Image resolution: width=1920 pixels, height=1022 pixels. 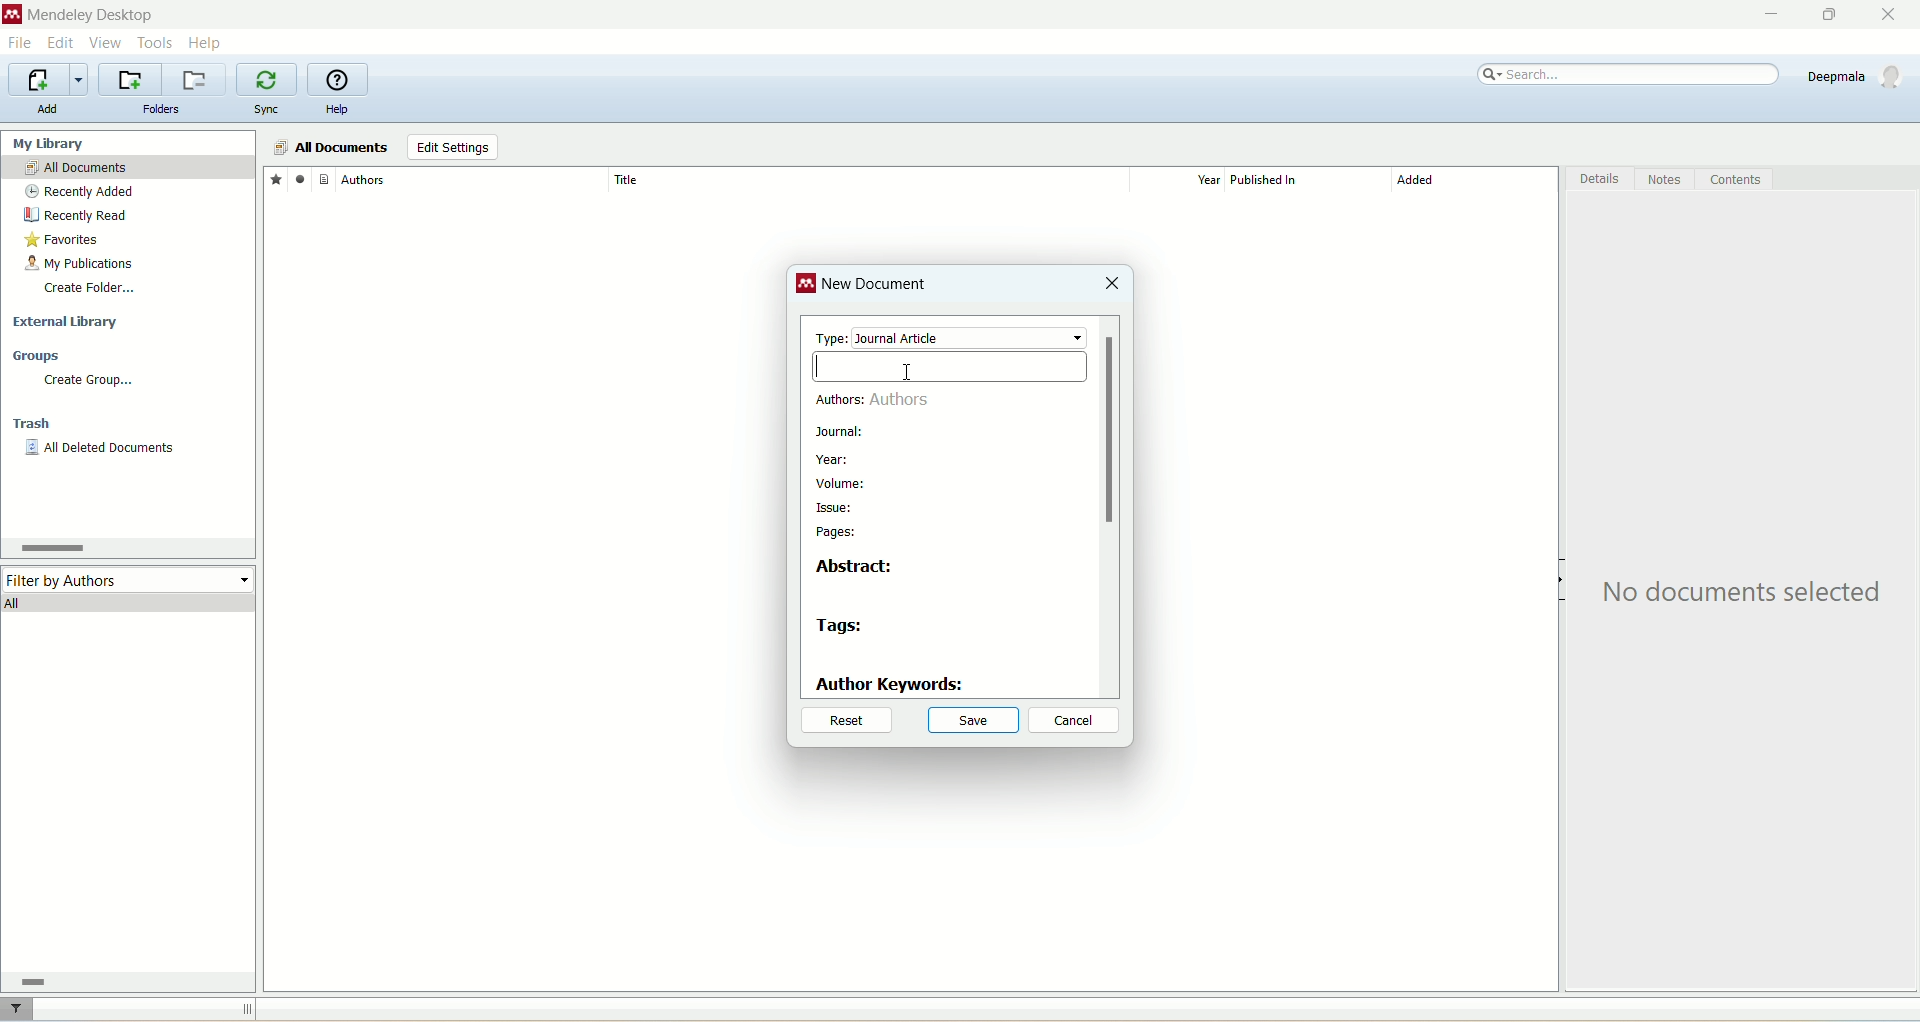 I want to click on save, so click(x=974, y=719).